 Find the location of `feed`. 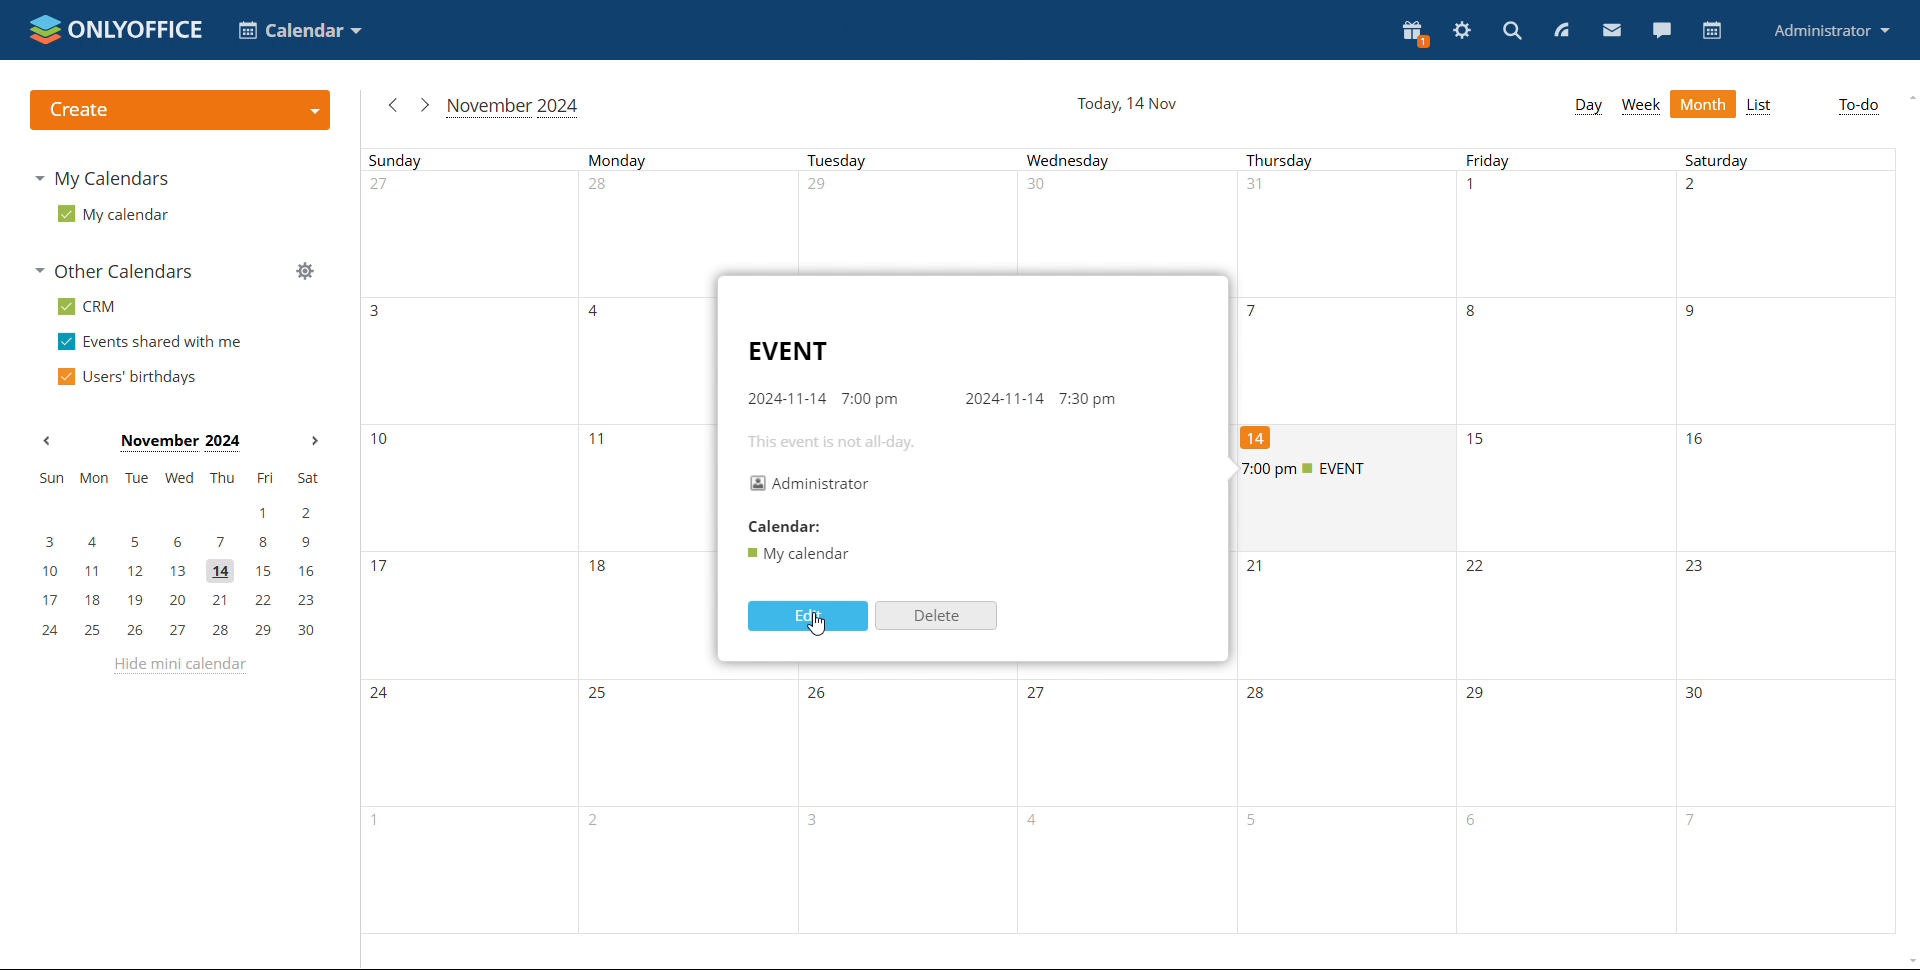

feed is located at coordinates (1560, 28).